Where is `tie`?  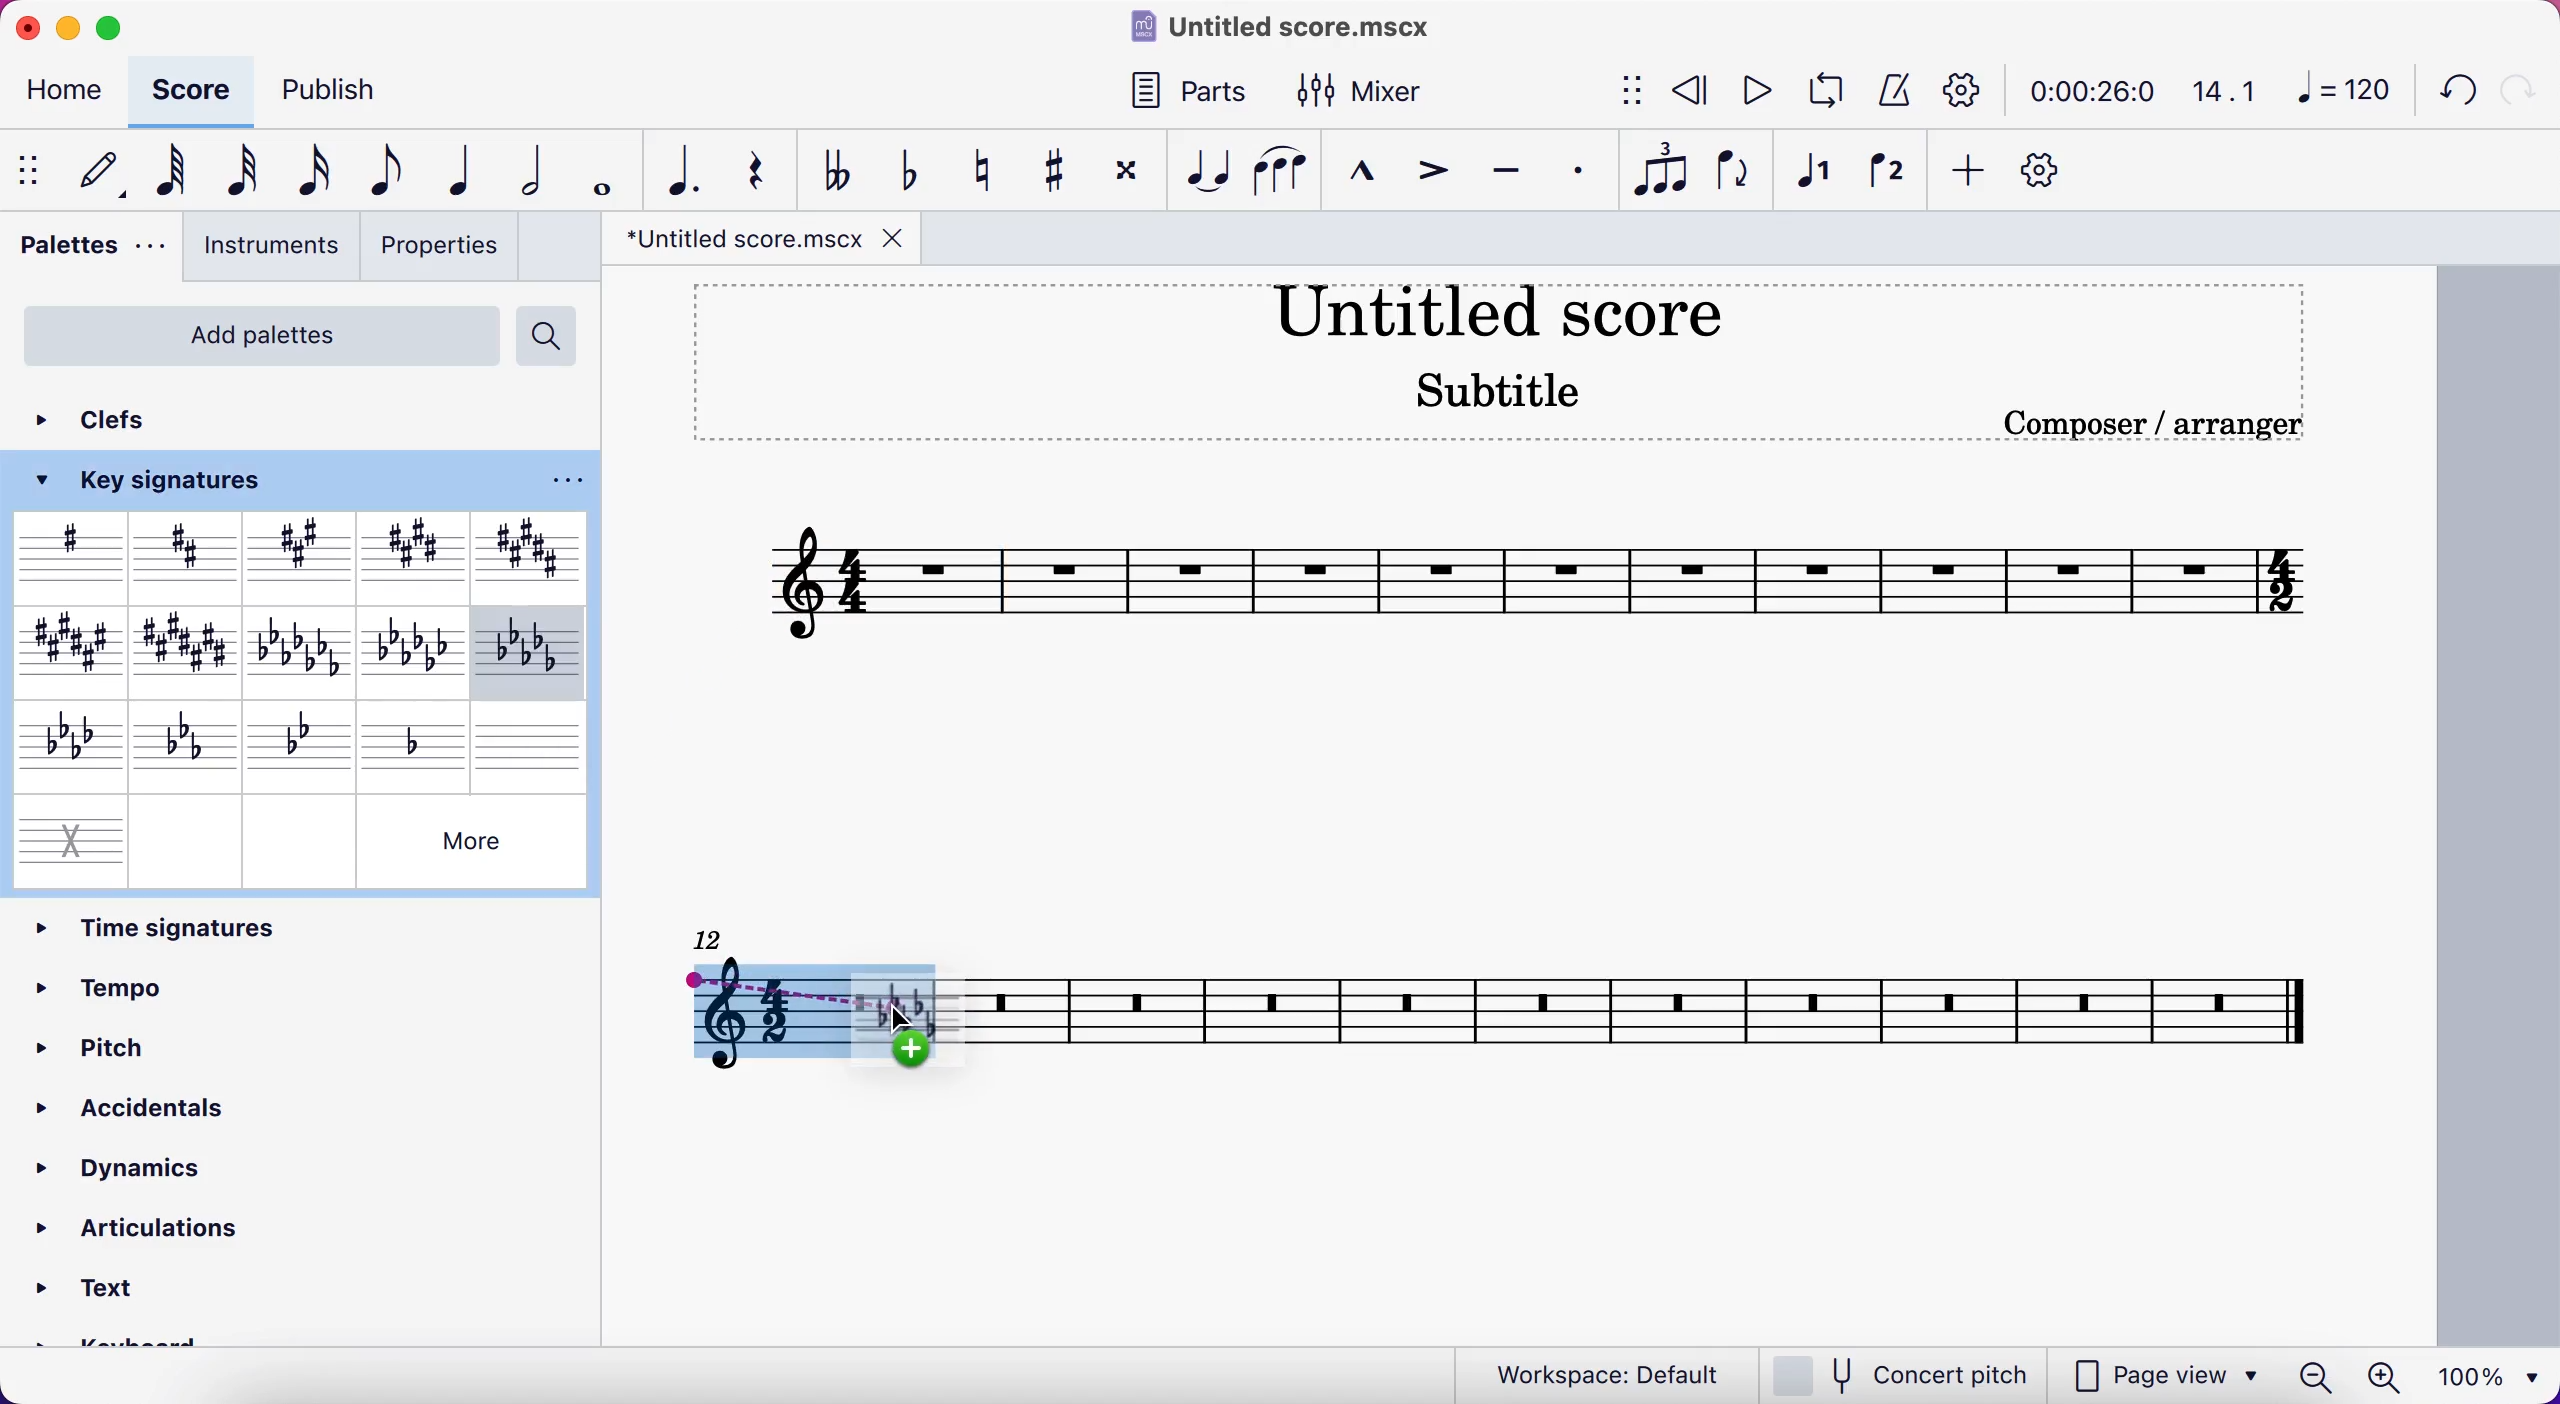
tie is located at coordinates (1206, 174).